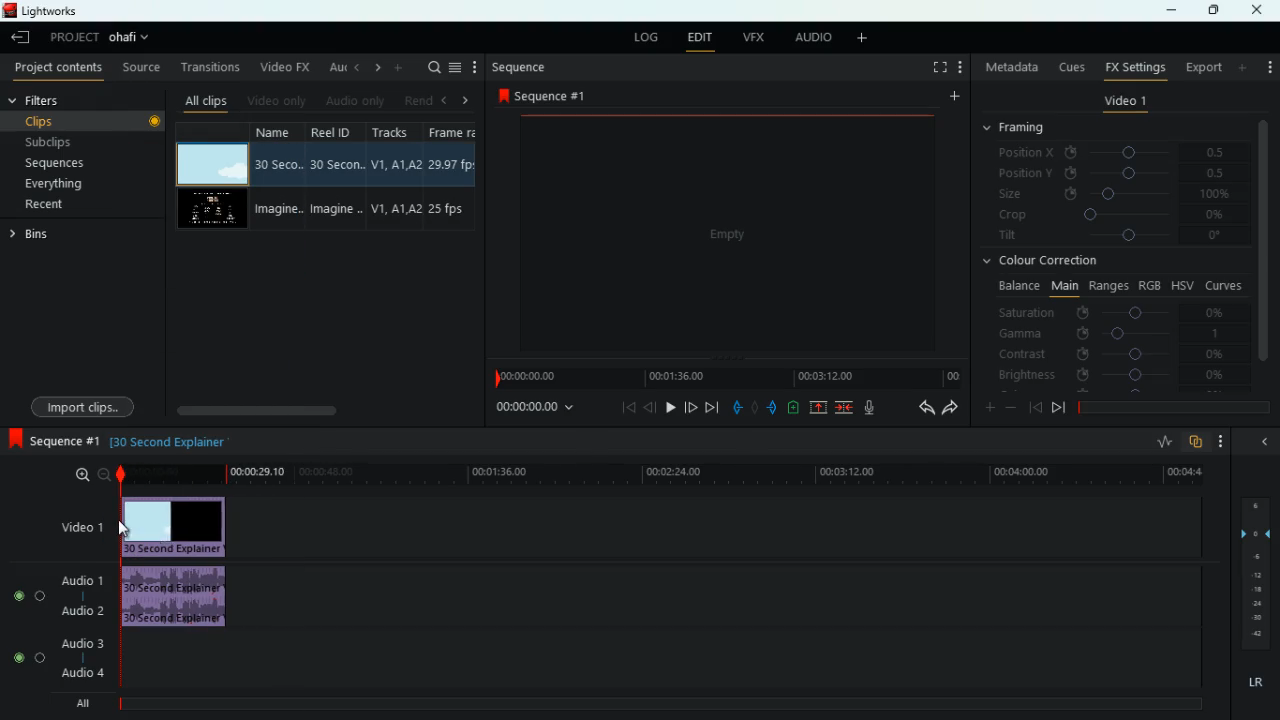 The width and height of the screenshot is (1280, 720). Describe the element at coordinates (84, 580) in the screenshot. I see `audio 1` at that location.